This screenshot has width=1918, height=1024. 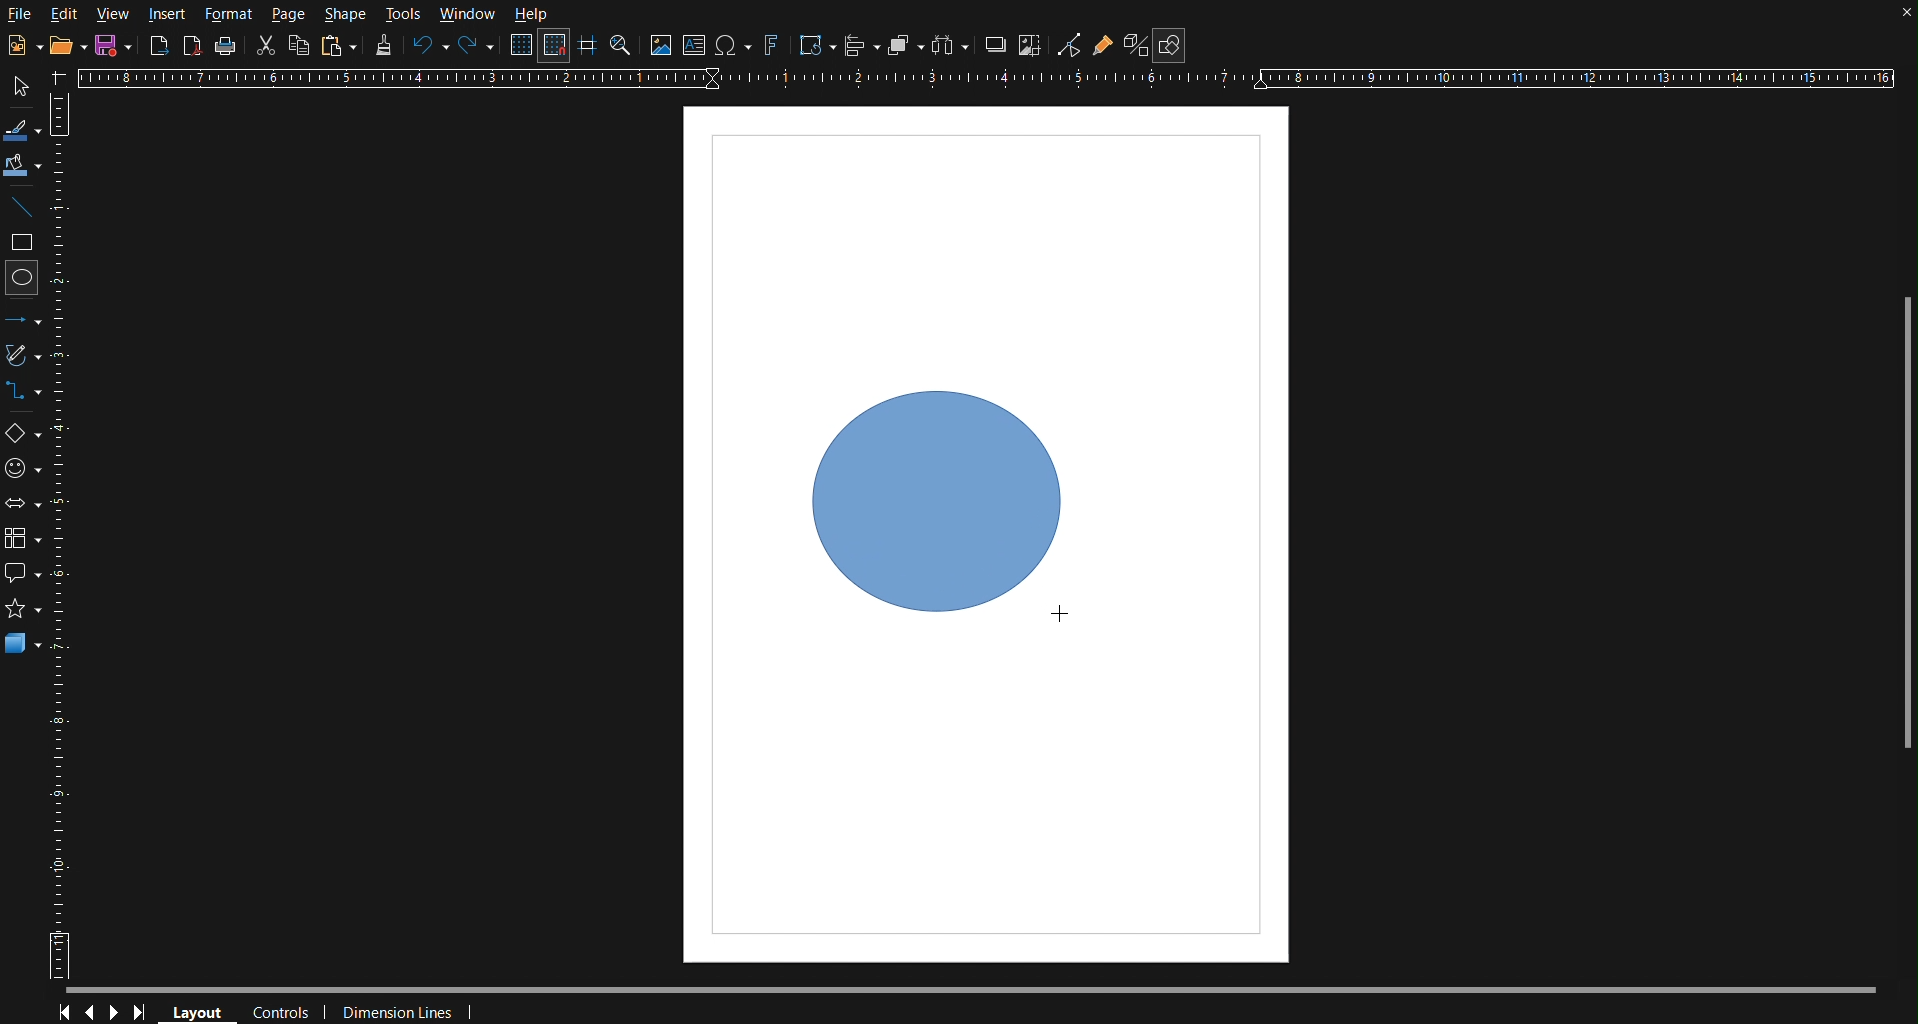 I want to click on Align, so click(x=861, y=45).